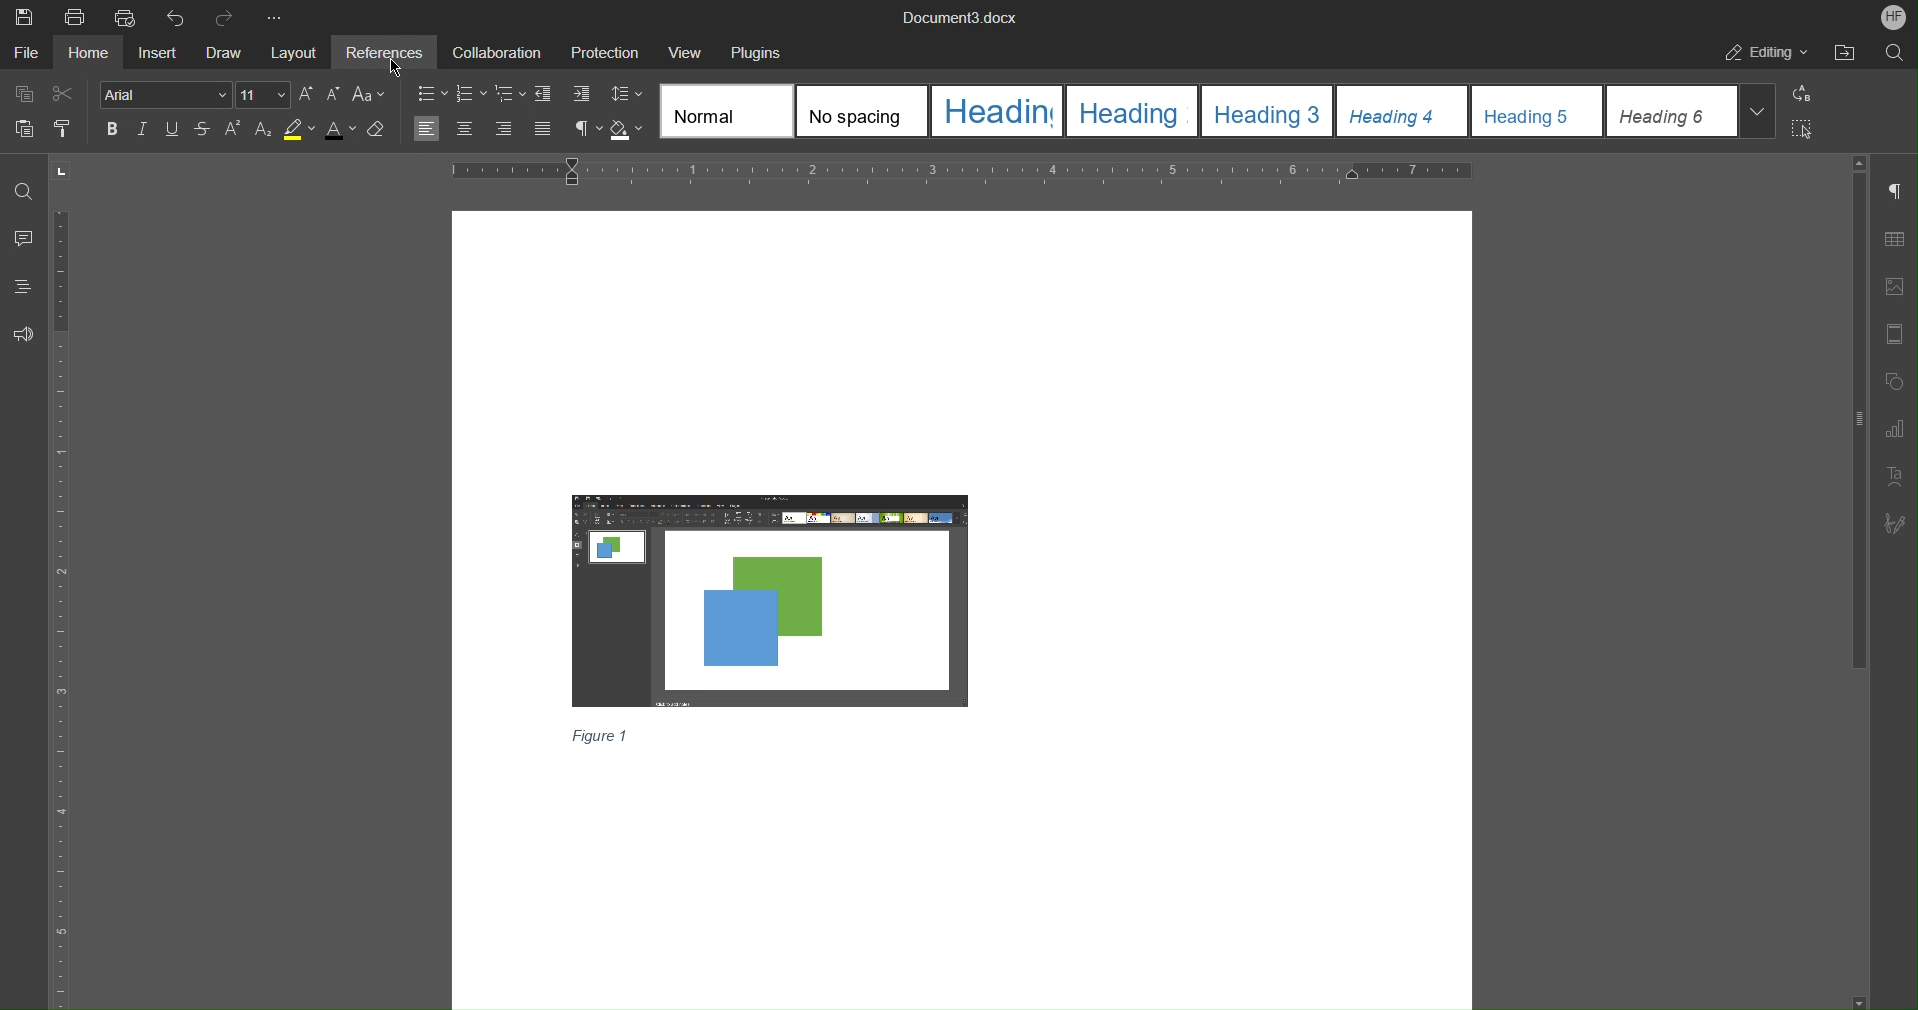  I want to click on Justify, so click(545, 131).